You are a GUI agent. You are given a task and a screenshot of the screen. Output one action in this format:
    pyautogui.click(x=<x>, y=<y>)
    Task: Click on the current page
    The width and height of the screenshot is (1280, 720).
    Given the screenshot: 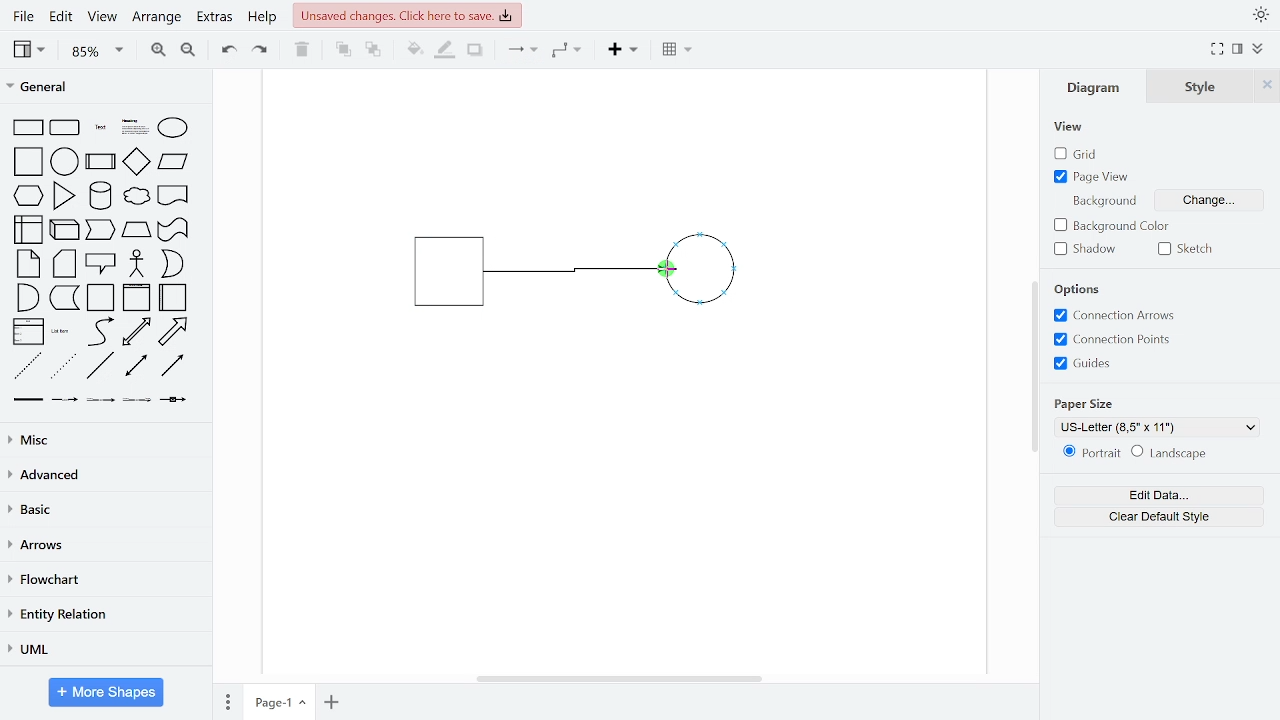 What is the action you would take?
    pyautogui.click(x=279, y=701)
    